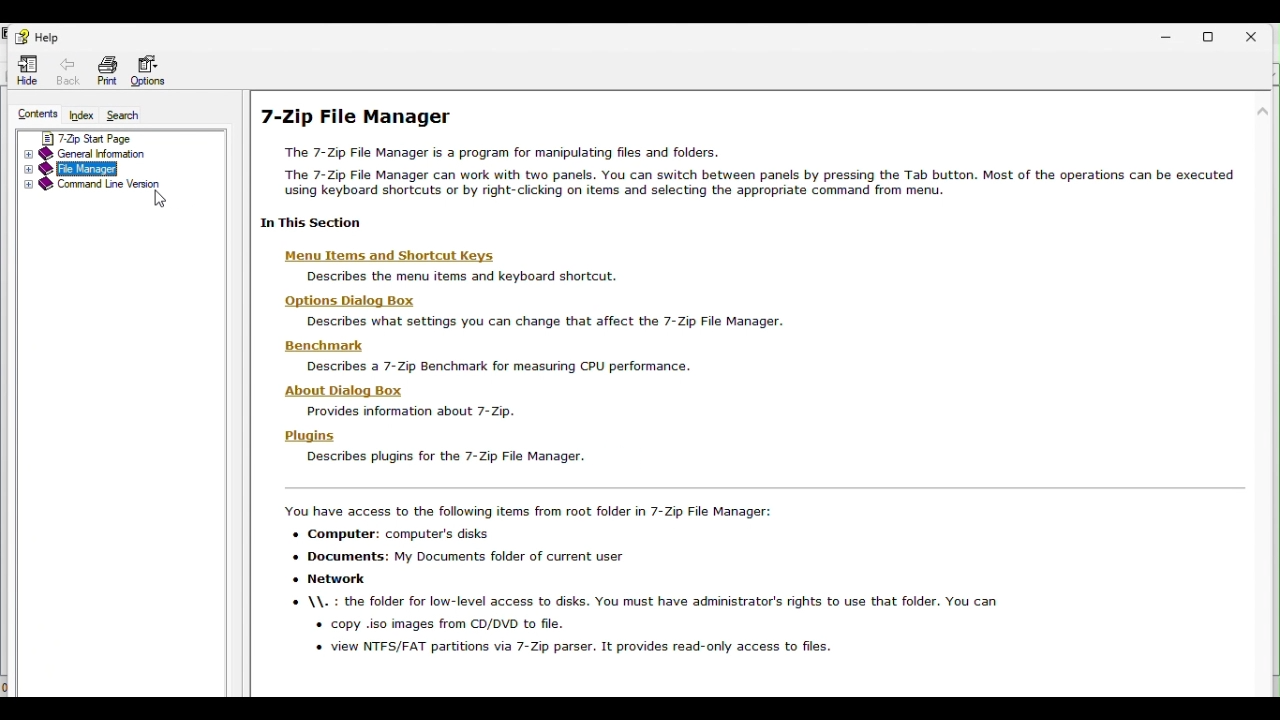 The image size is (1280, 720). I want to click on Minimize, so click(1173, 34).